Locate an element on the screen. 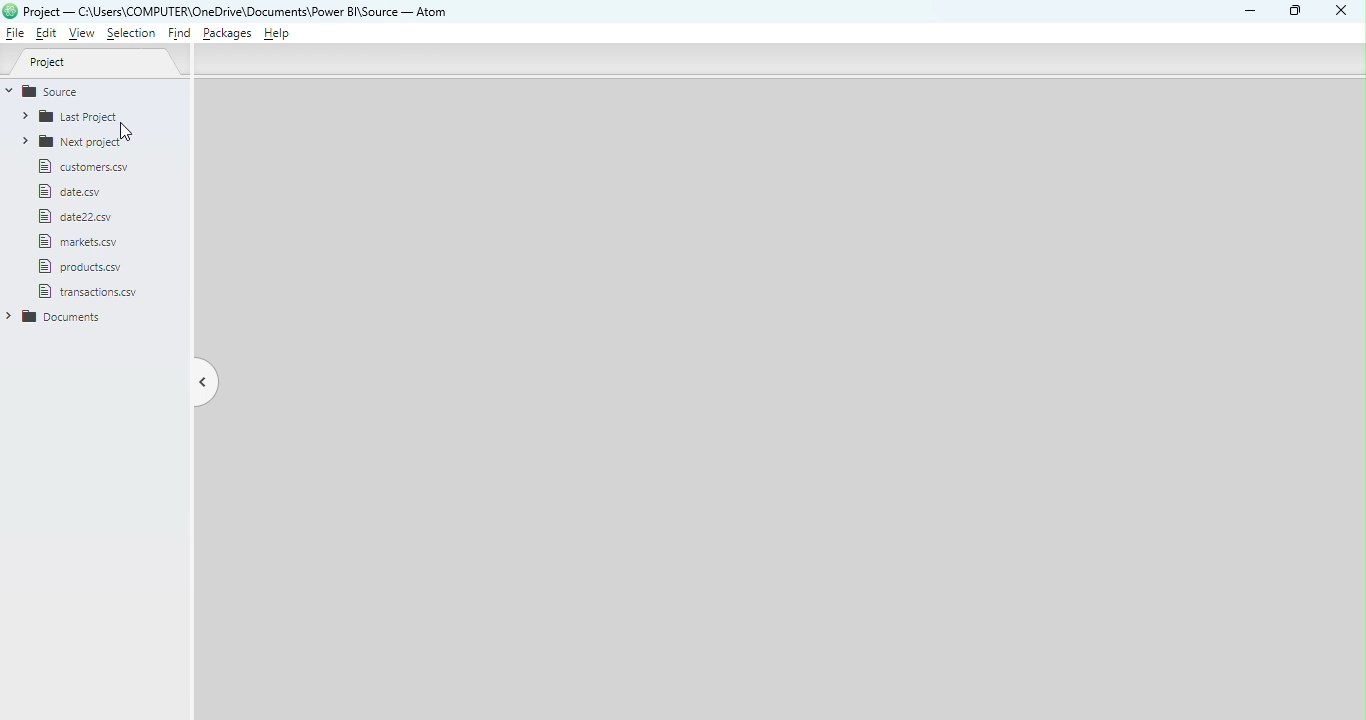  Edit is located at coordinates (47, 34).